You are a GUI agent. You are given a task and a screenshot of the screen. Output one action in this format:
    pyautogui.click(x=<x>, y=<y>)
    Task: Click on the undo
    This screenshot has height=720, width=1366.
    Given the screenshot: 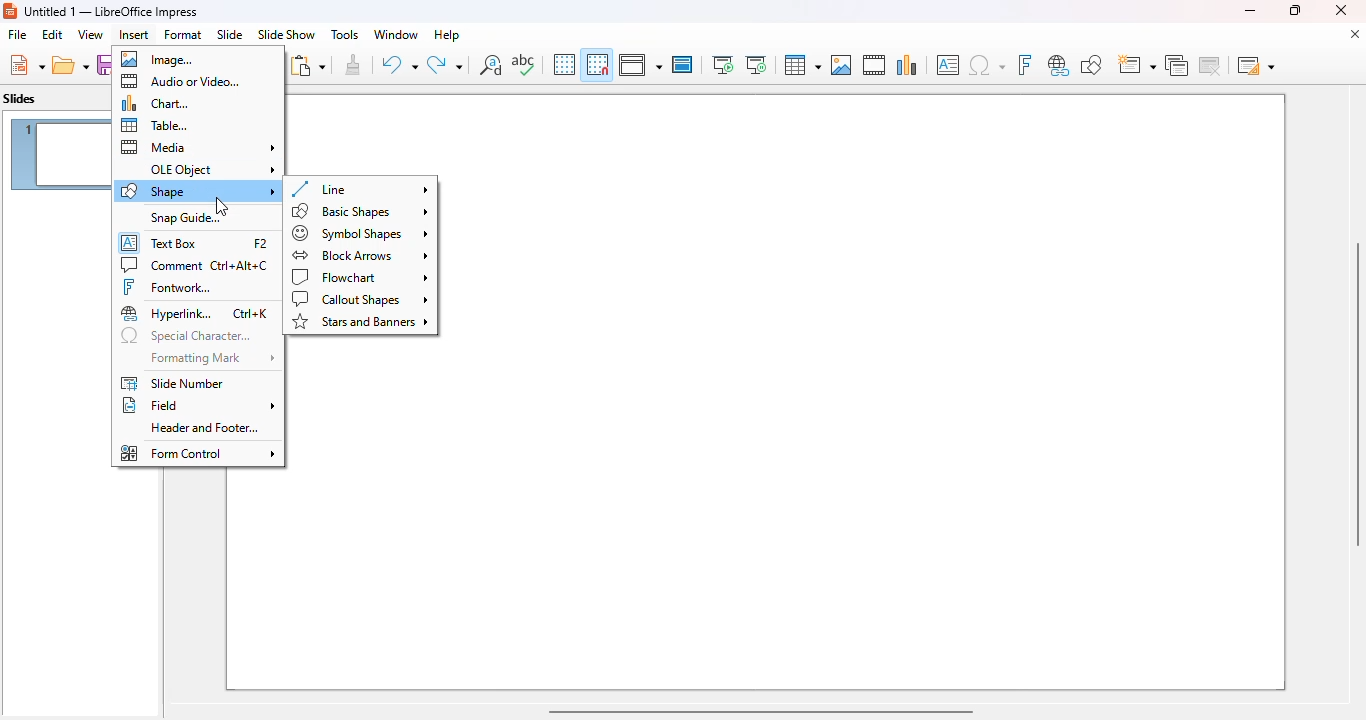 What is the action you would take?
    pyautogui.click(x=399, y=65)
    